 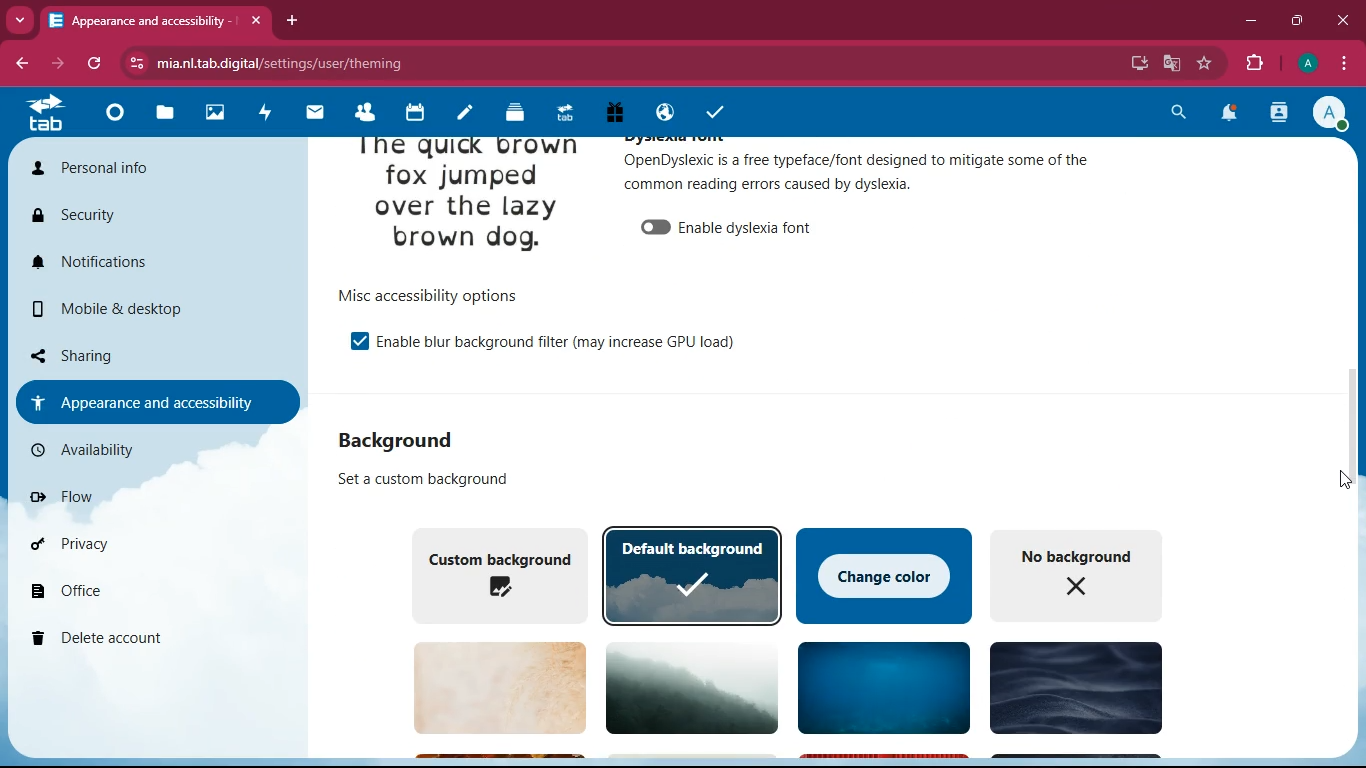 I want to click on availability, so click(x=145, y=450).